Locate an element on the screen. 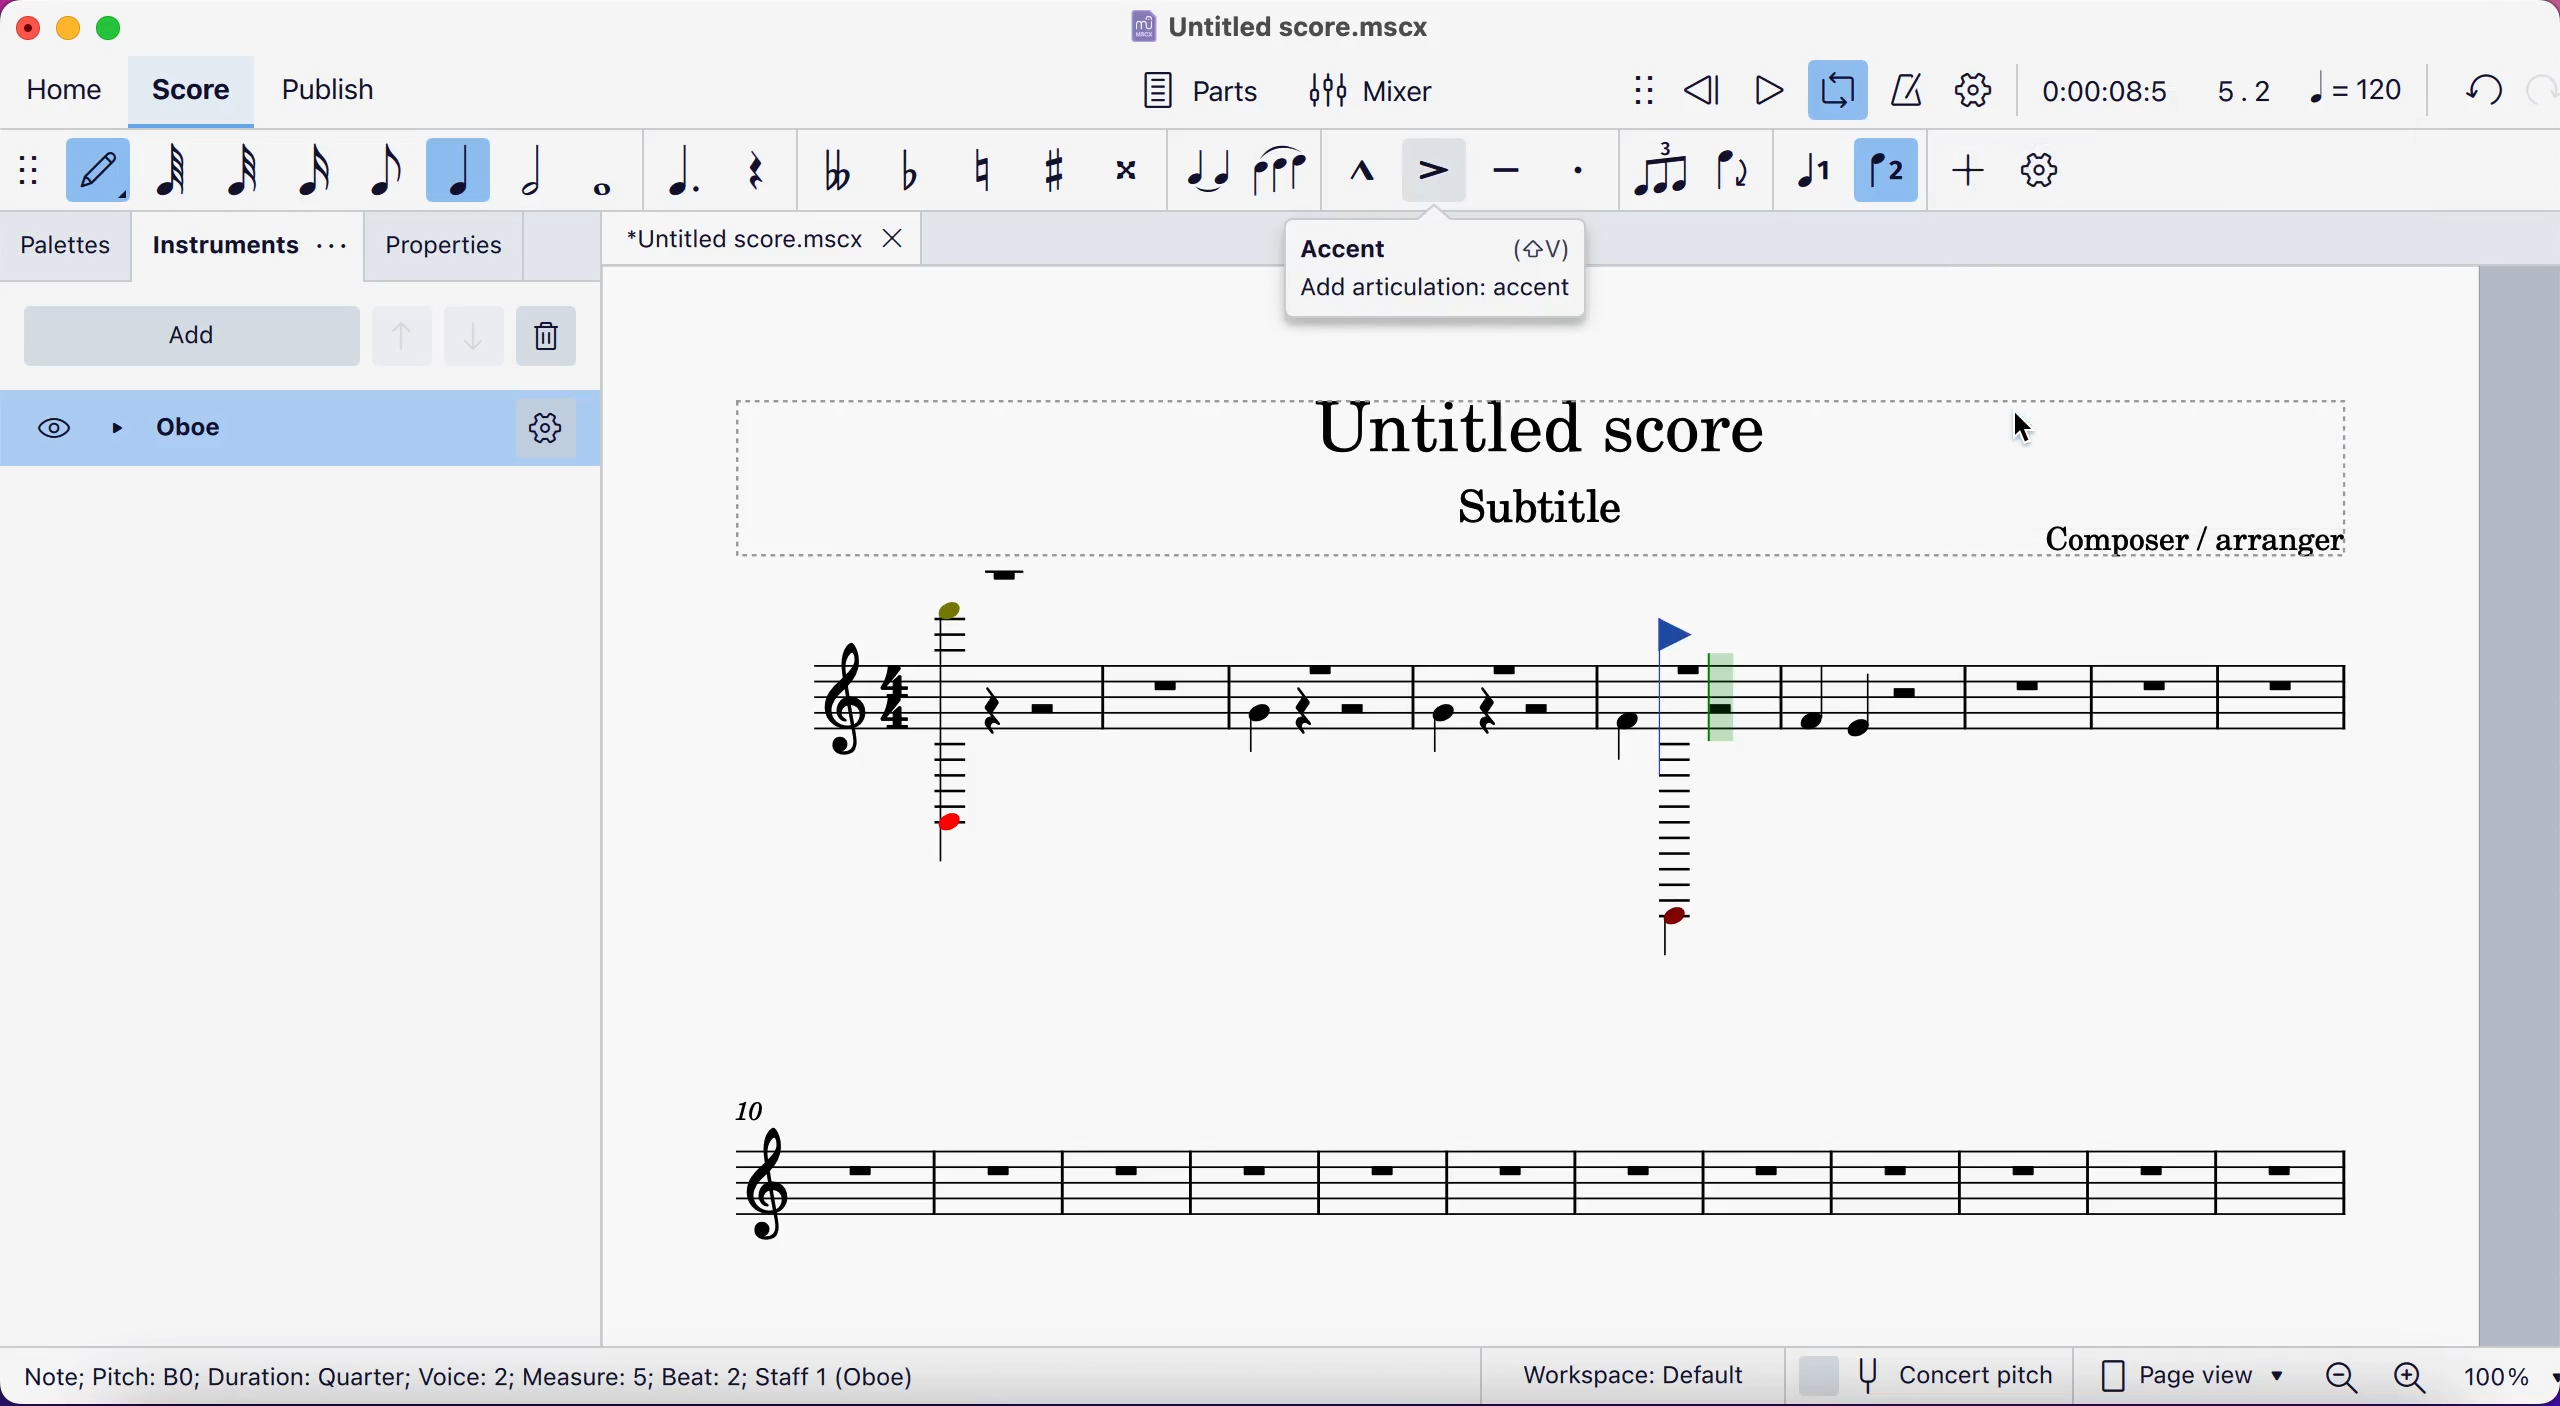 Image resolution: width=2560 pixels, height=1406 pixels. concert pitch is located at coordinates (1934, 1375).